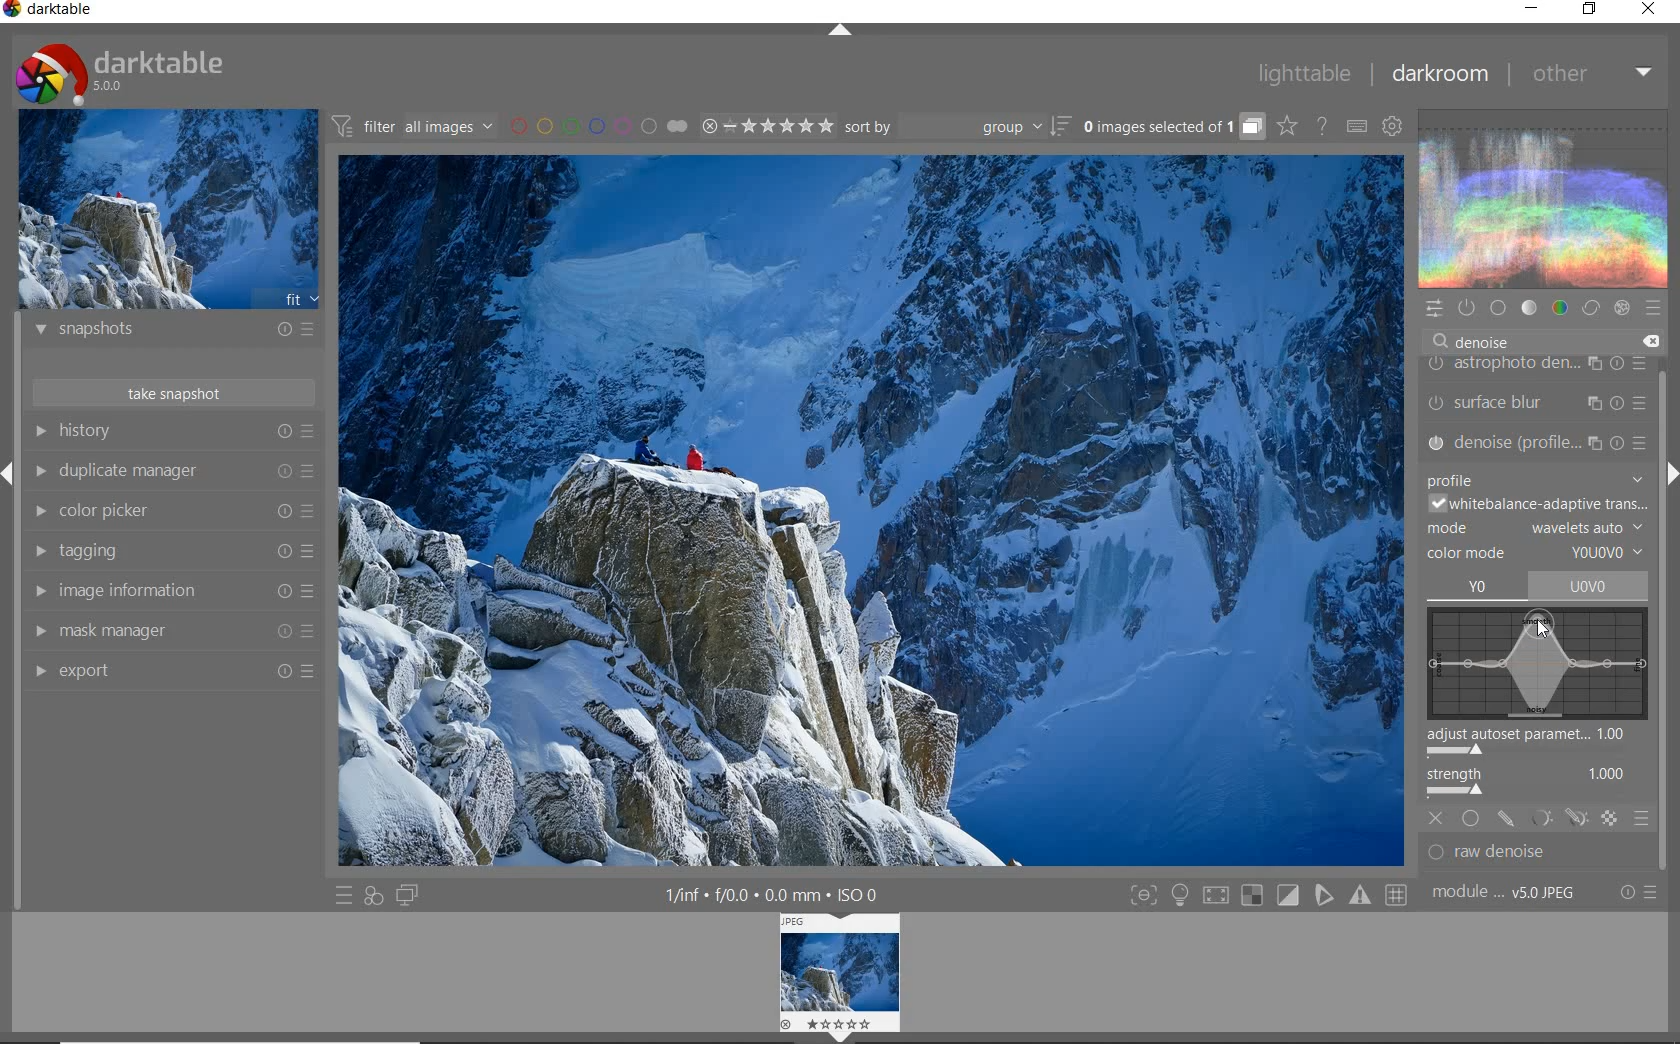 The height and width of the screenshot is (1044, 1680). What do you see at coordinates (866, 514) in the screenshot?
I see `selected image` at bounding box center [866, 514].